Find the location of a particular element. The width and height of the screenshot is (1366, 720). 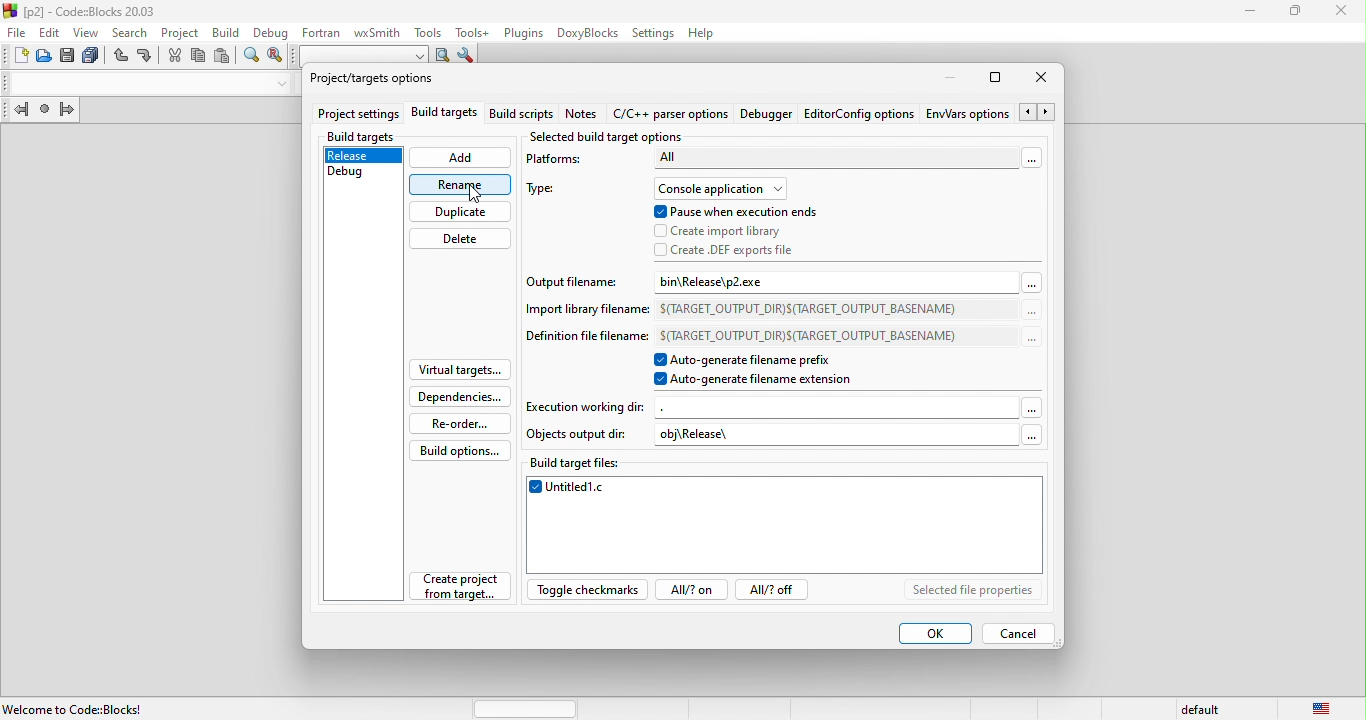

all?on is located at coordinates (690, 591).